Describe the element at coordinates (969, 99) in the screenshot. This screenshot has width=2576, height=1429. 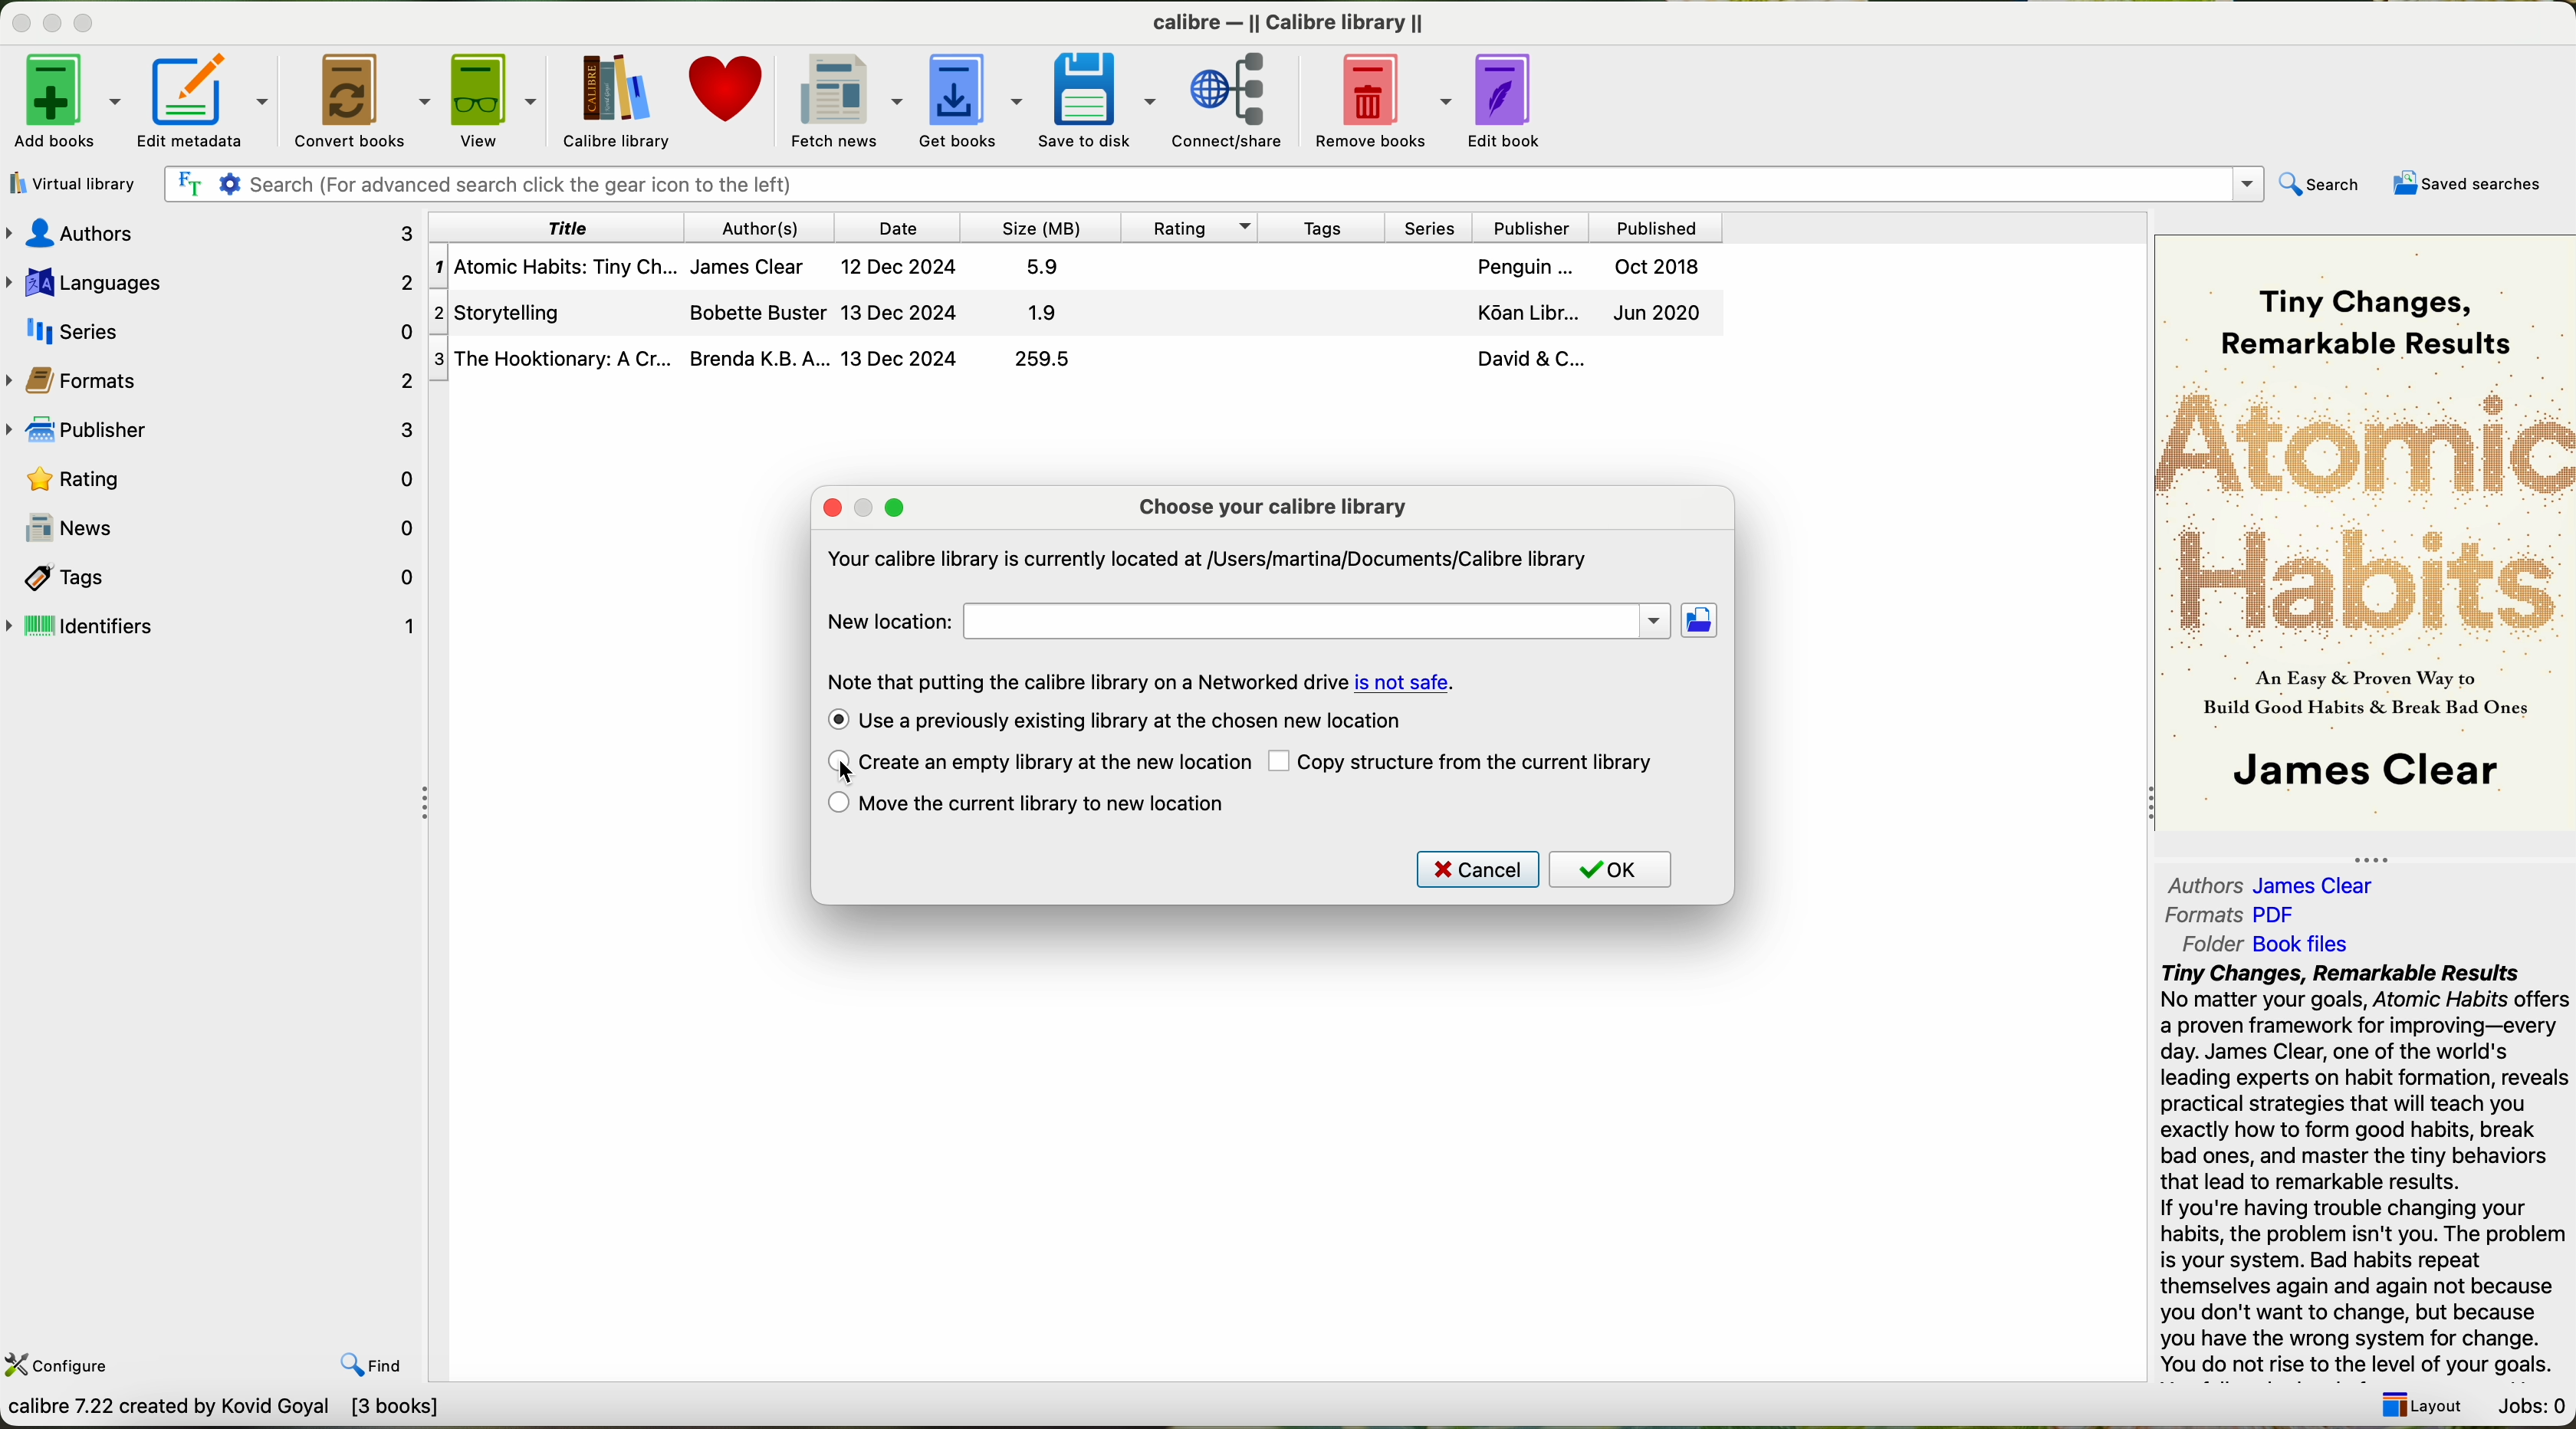
I see `get books` at that location.